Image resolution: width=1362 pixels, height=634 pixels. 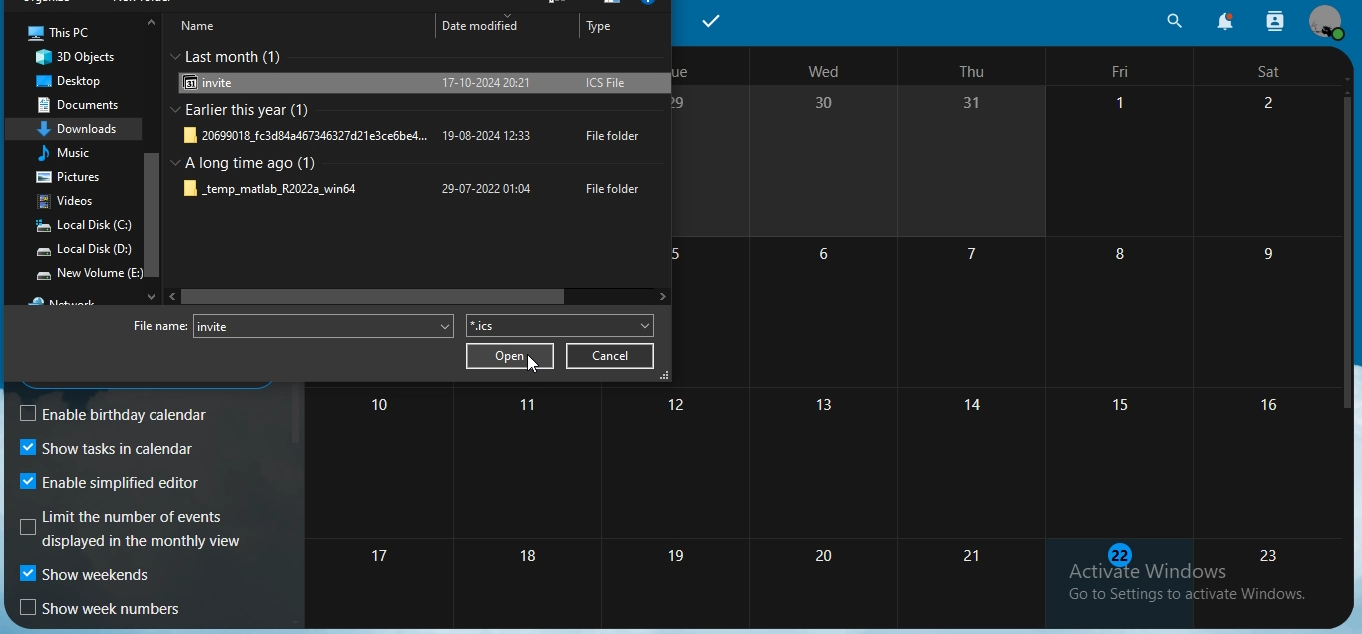 What do you see at coordinates (529, 365) in the screenshot?
I see `cursor` at bounding box center [529, 365].